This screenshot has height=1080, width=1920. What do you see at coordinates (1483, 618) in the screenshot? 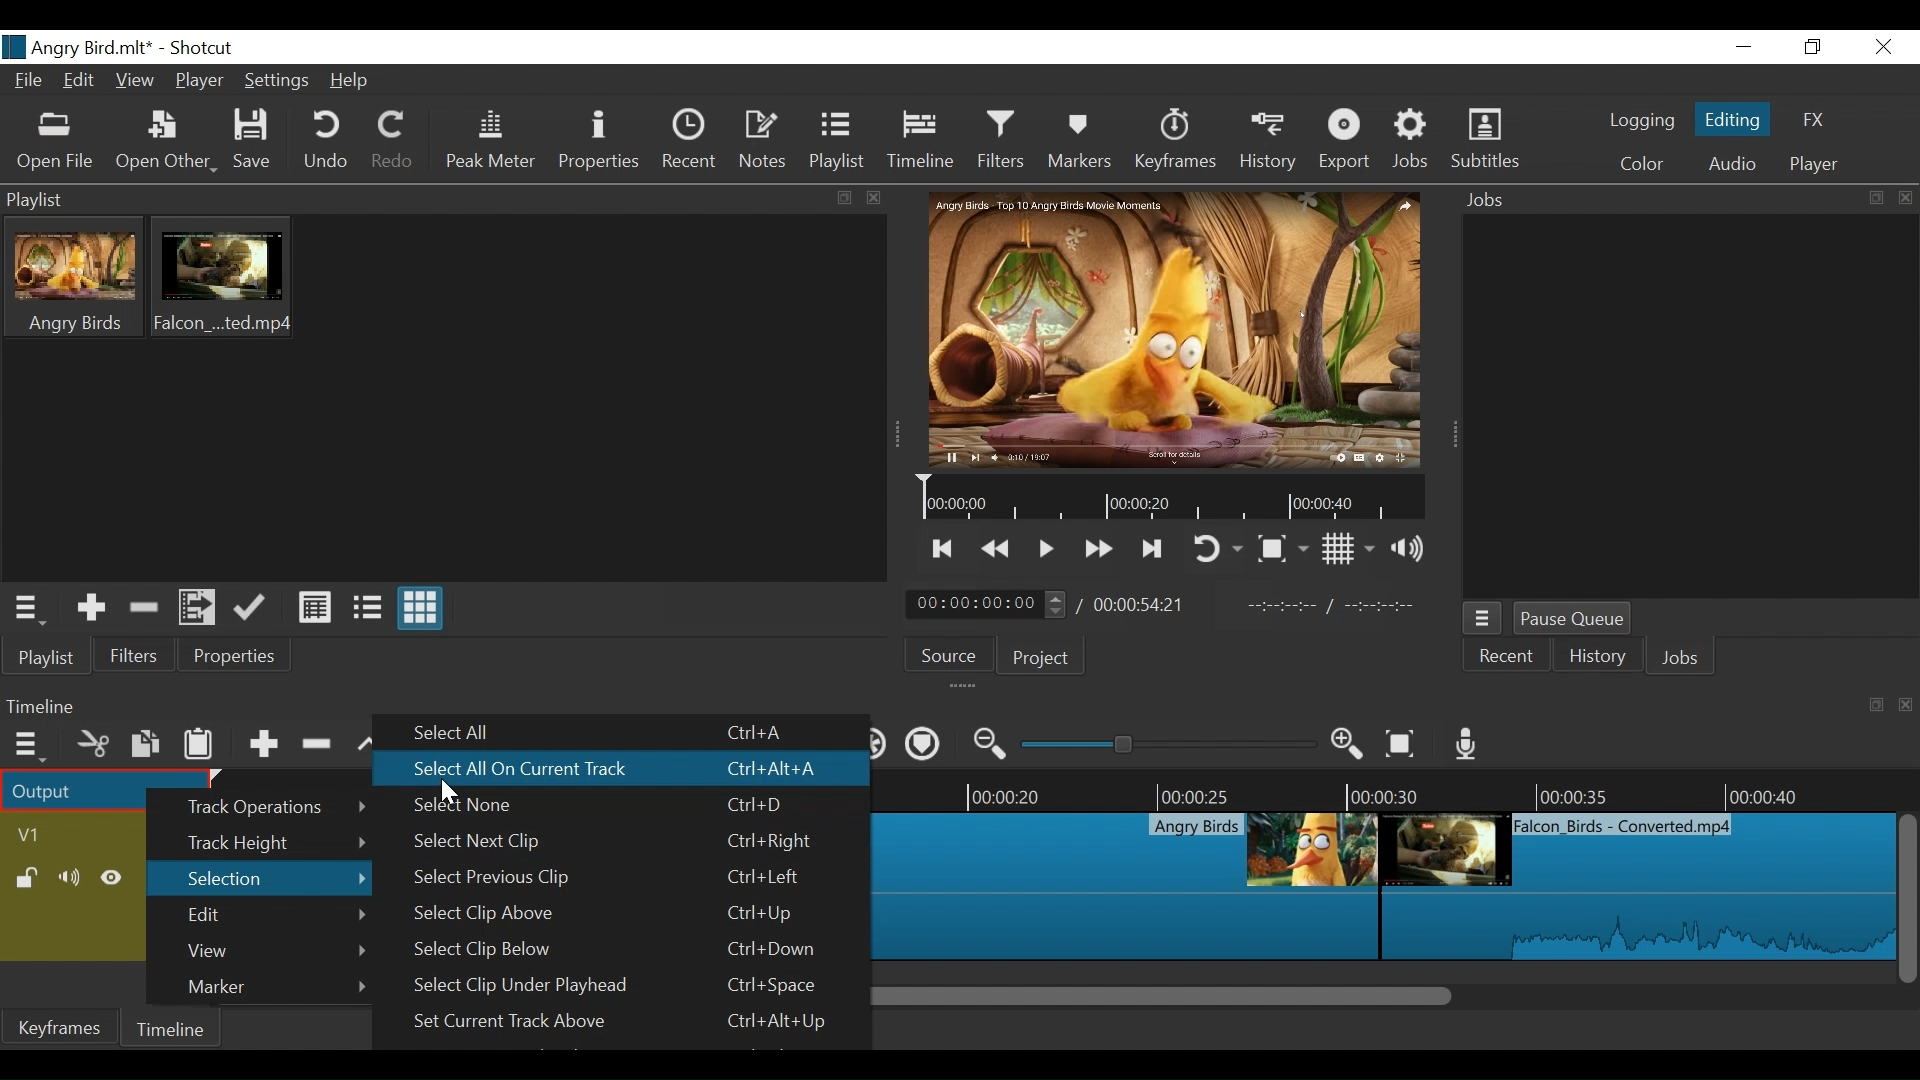
I see `Jobs Menu` at bounding box center [1483, 618].